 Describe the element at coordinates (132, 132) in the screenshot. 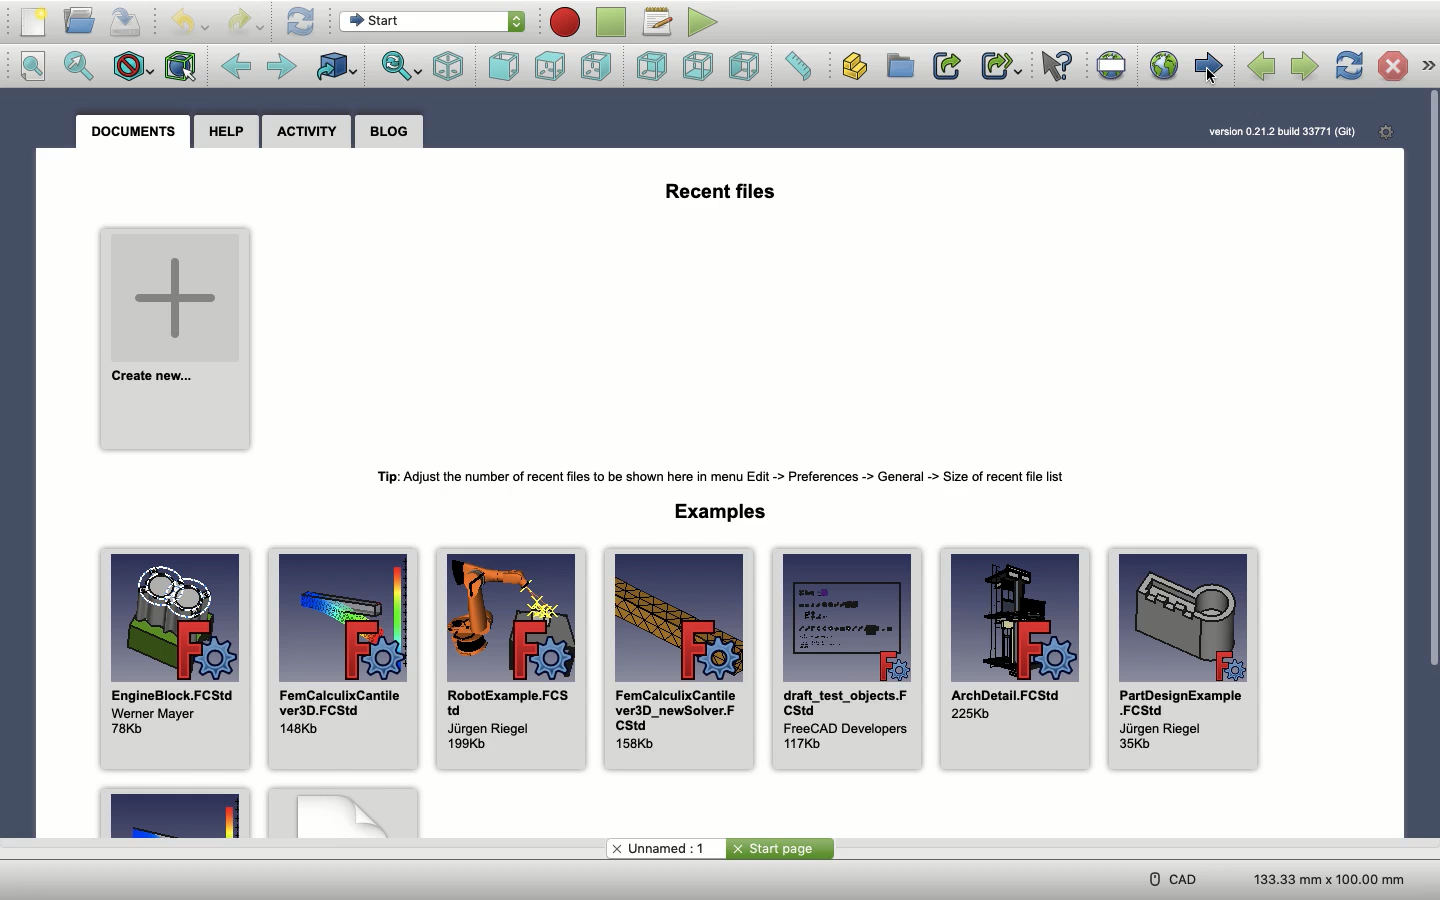

I see `Documents` at that location.